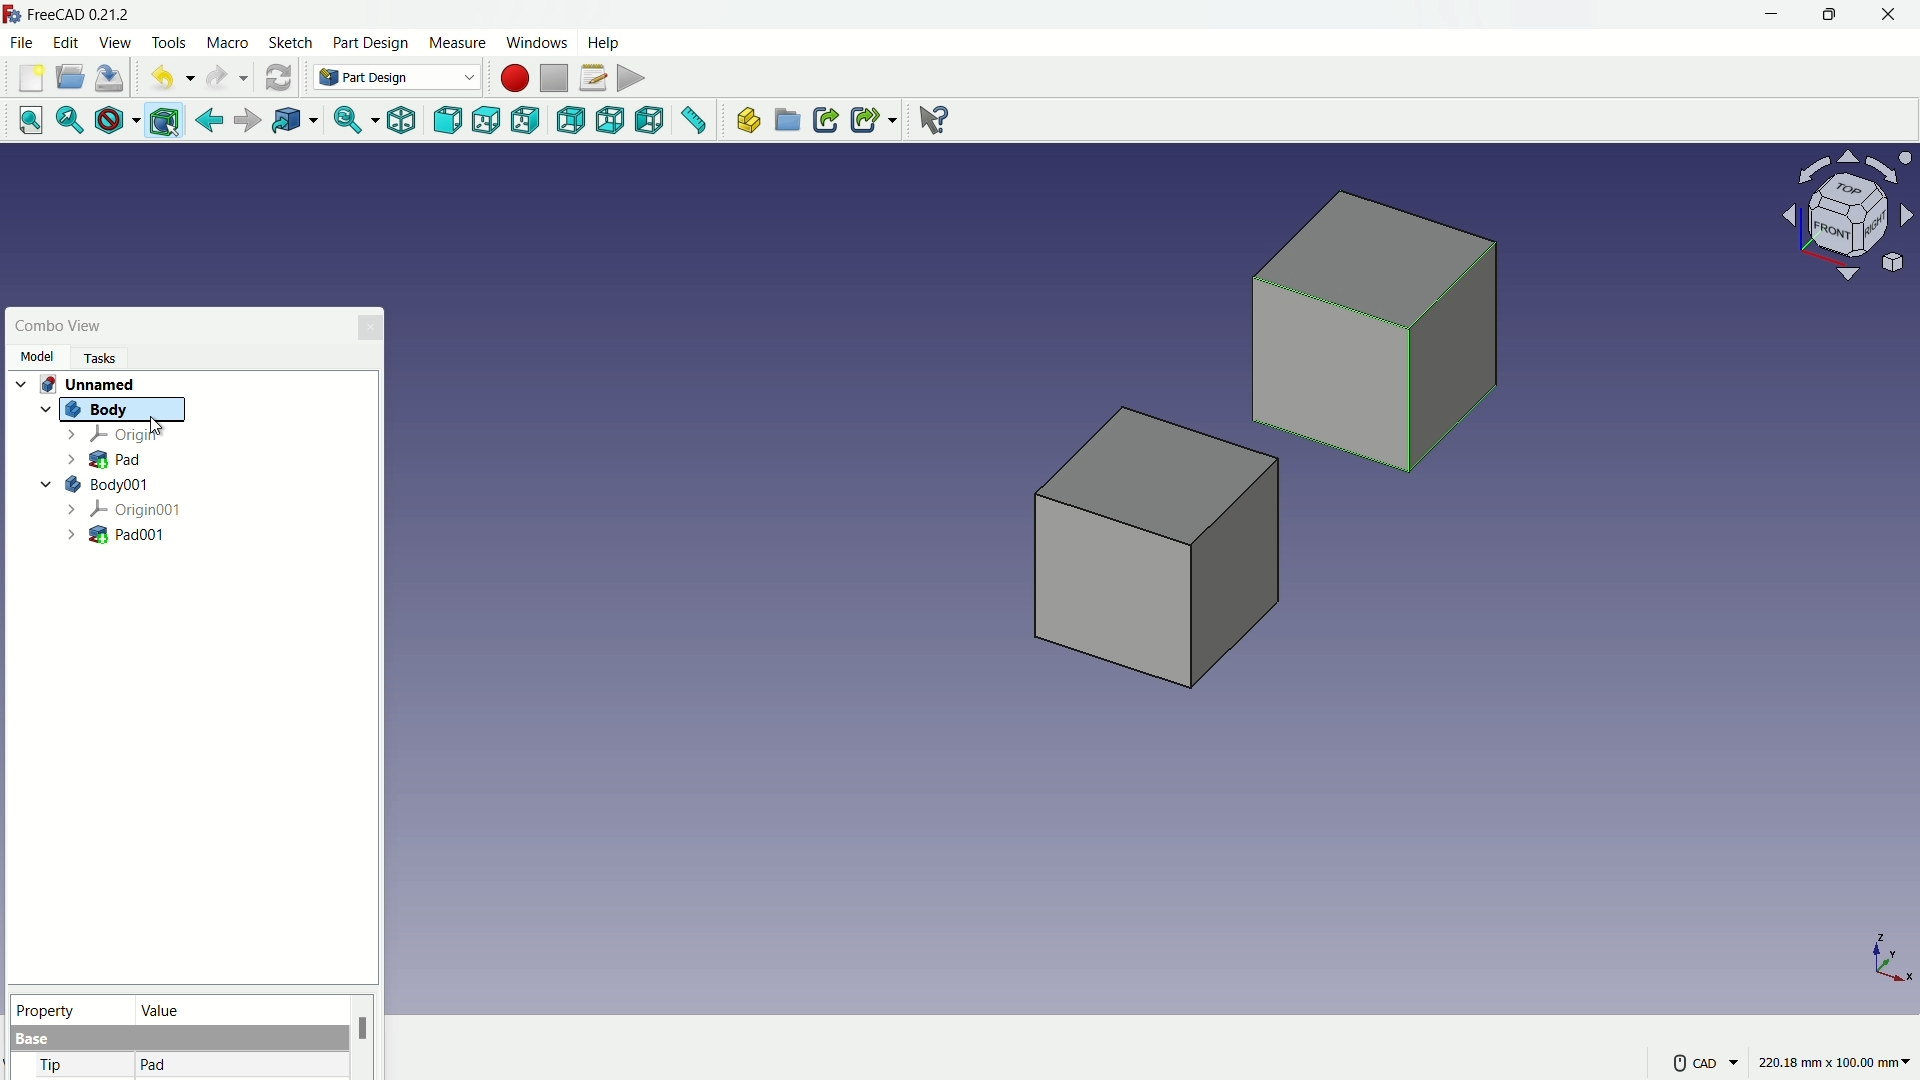 This screenshot has width=1920, height=1080. I want to click on measure, so click(456, 43).